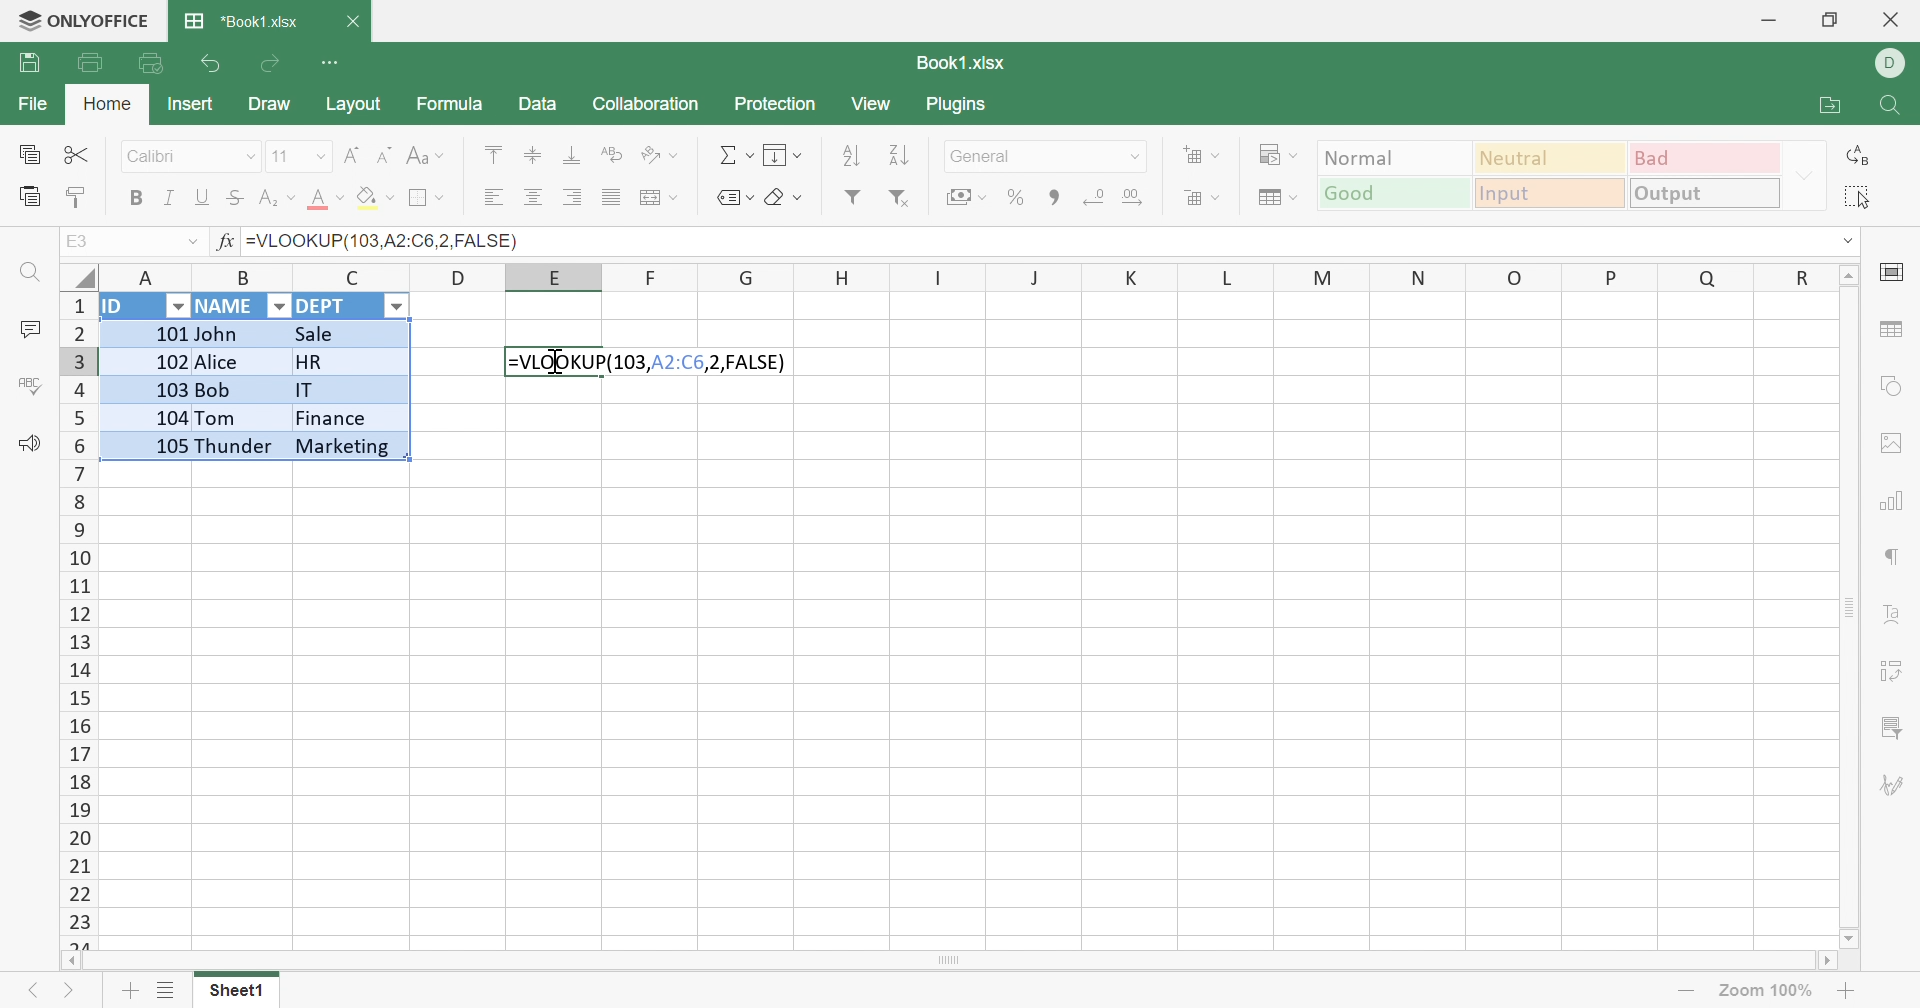  Describe the element at coordinates (535, 156) in the screenshot. I see `Align Middle` at that location.